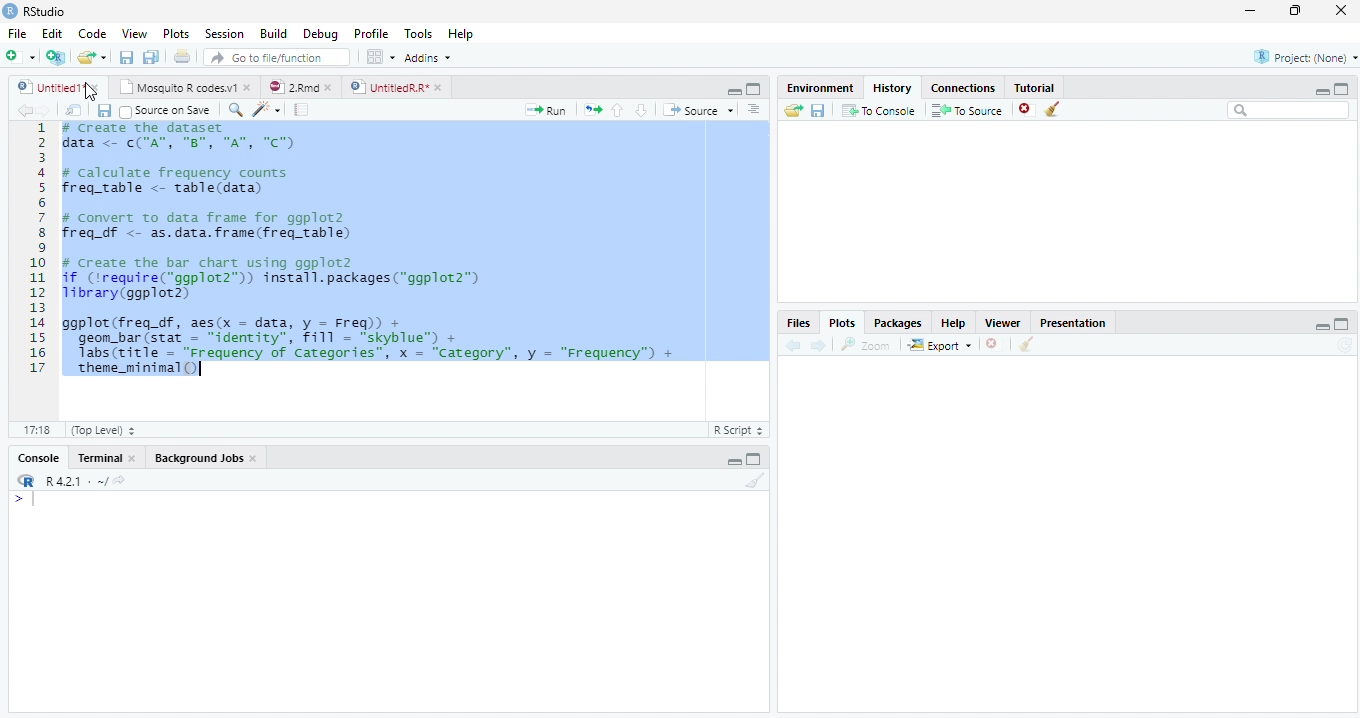 The height and width of the screenshot is (718, 1360). I want to click on Save, so click(104, 110).